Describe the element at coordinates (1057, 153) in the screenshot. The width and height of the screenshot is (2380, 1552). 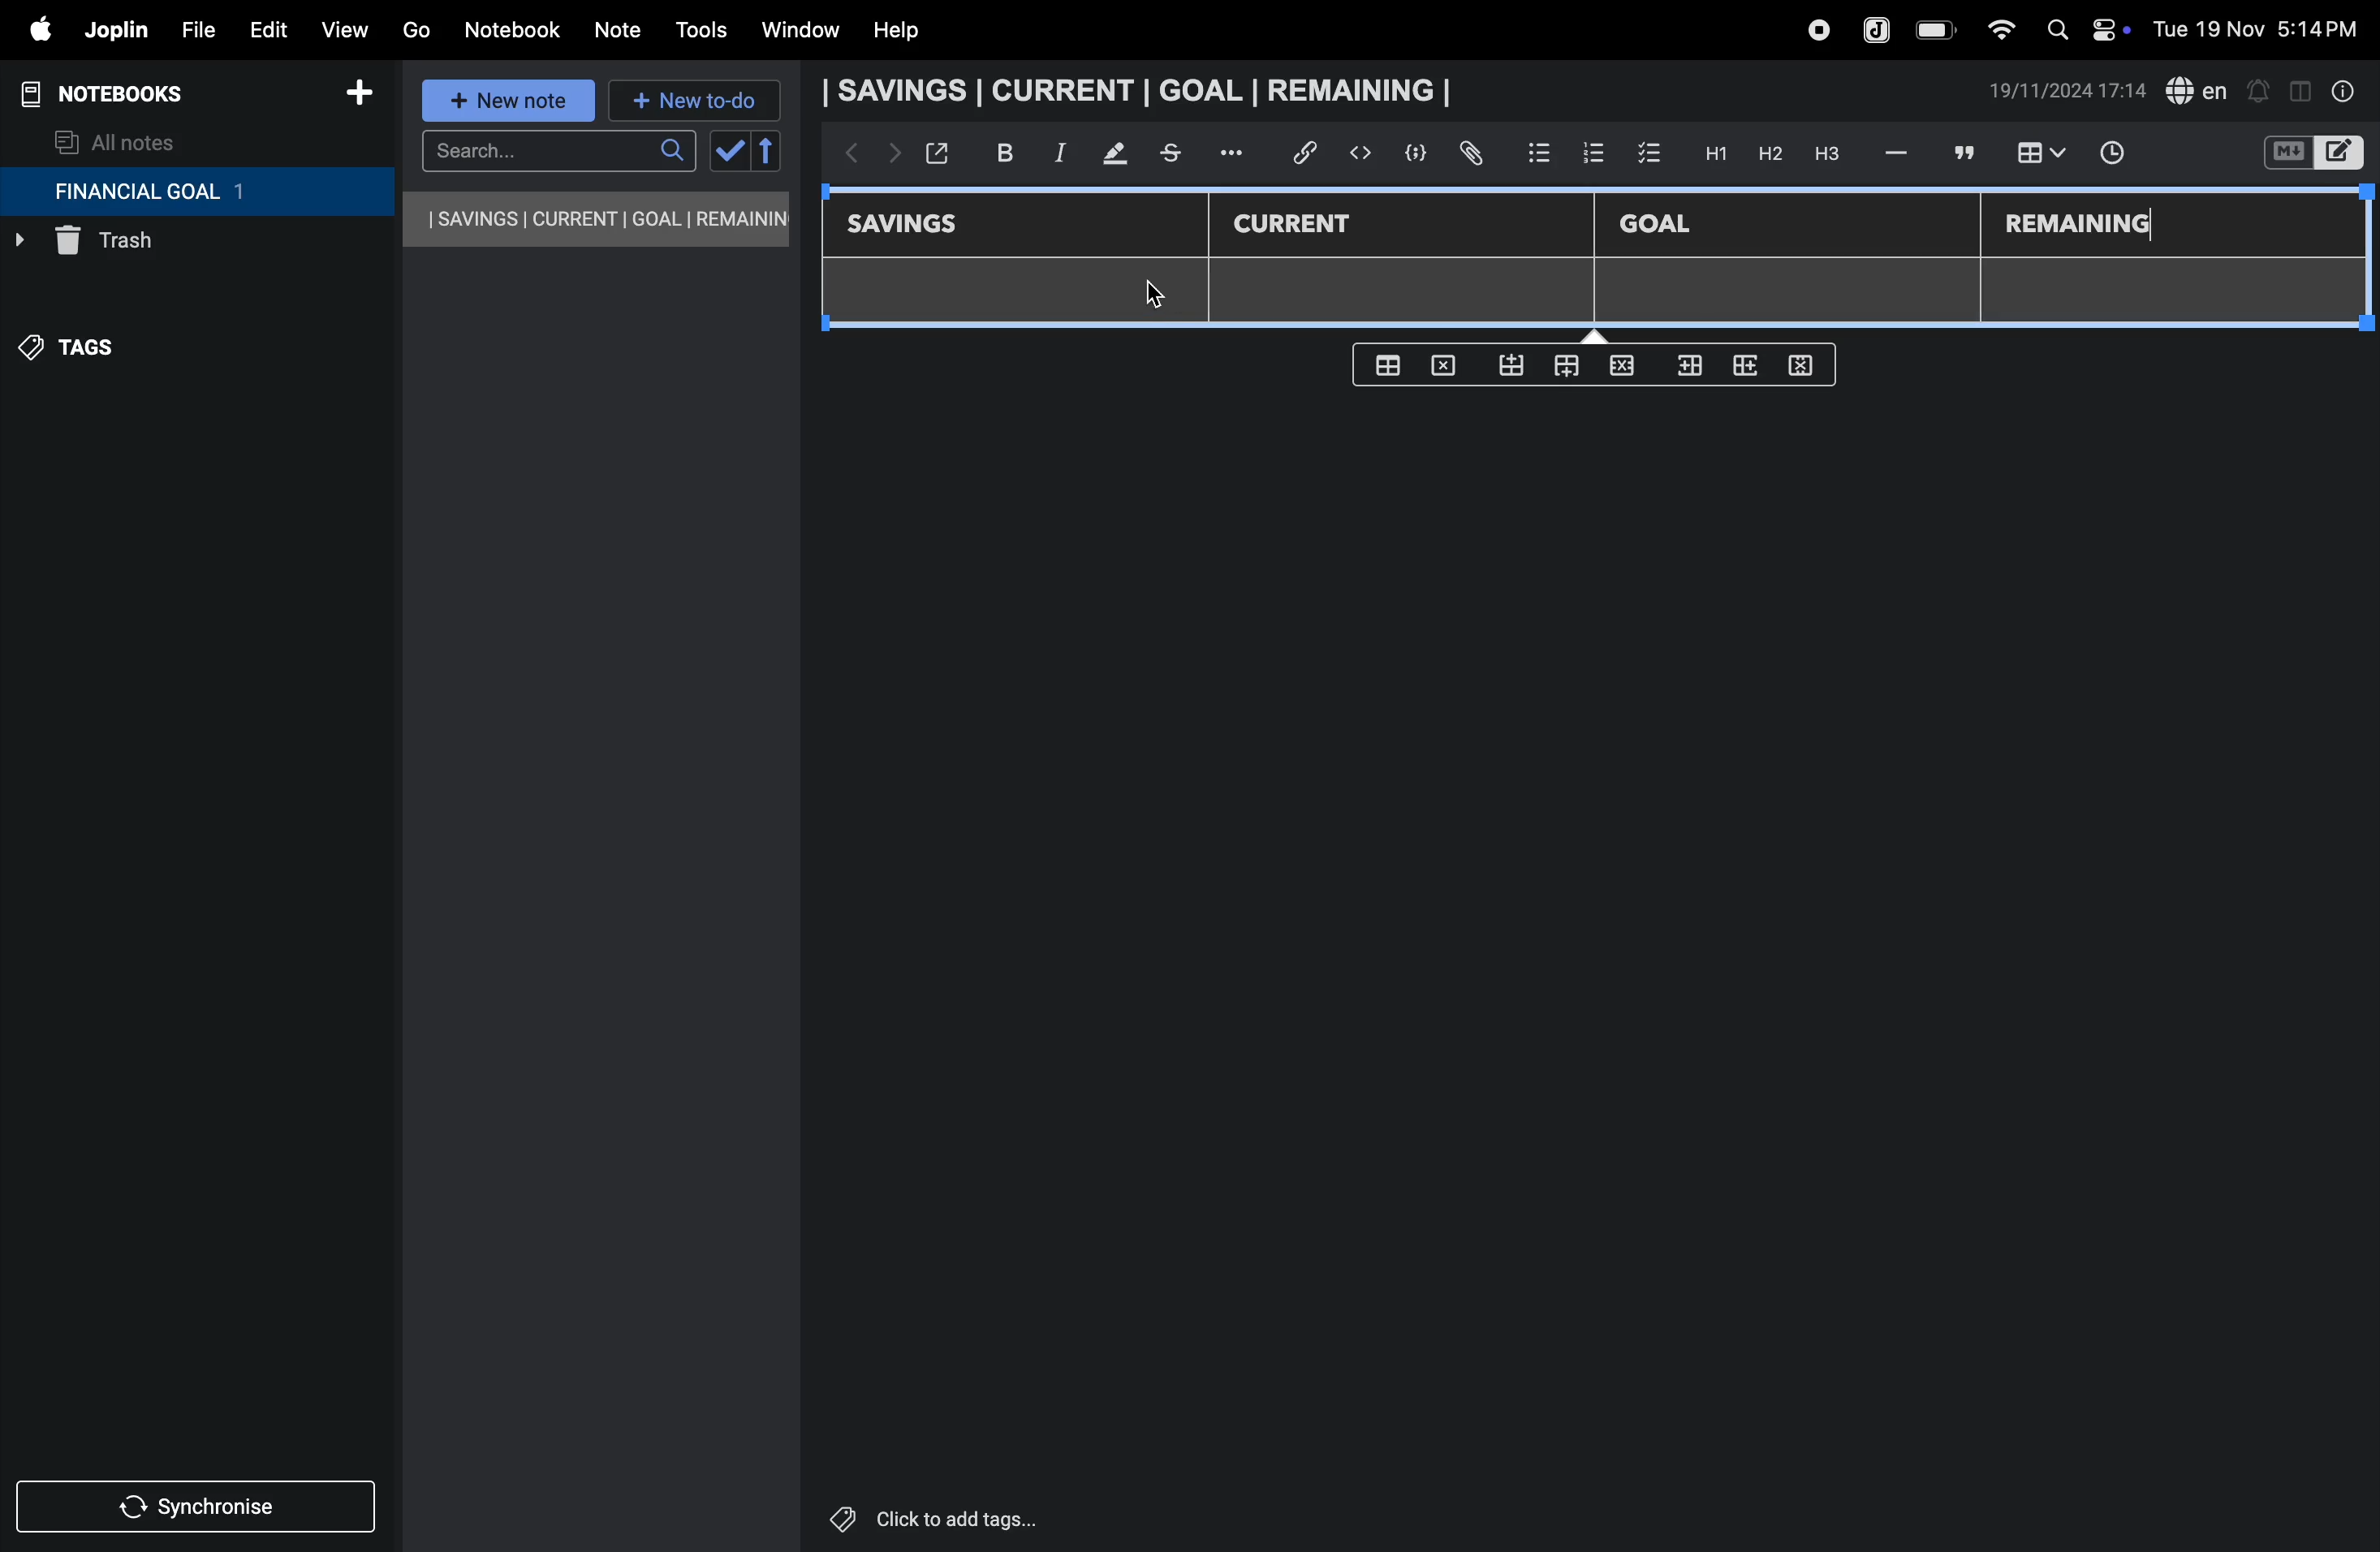
I see `itallic` at that location.